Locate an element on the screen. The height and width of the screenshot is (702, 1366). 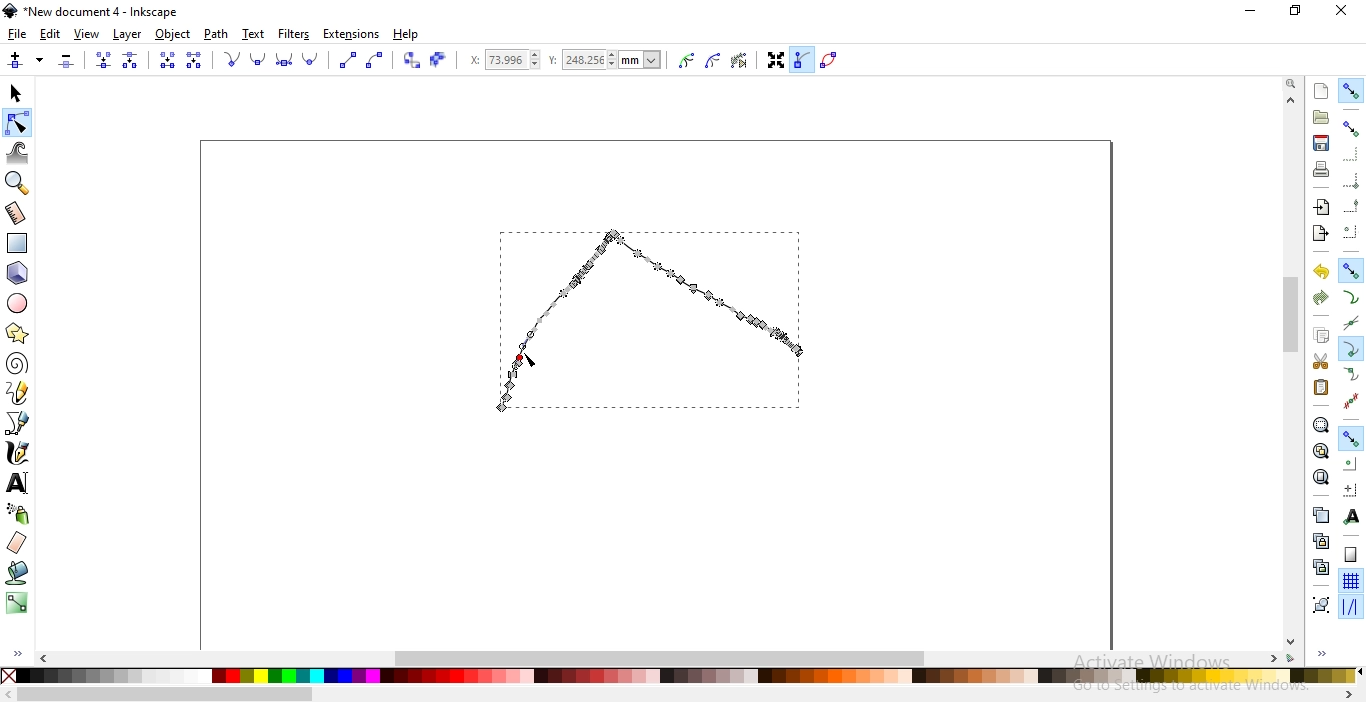
Y coordinate of selected node is located at coordinates (609, 62).